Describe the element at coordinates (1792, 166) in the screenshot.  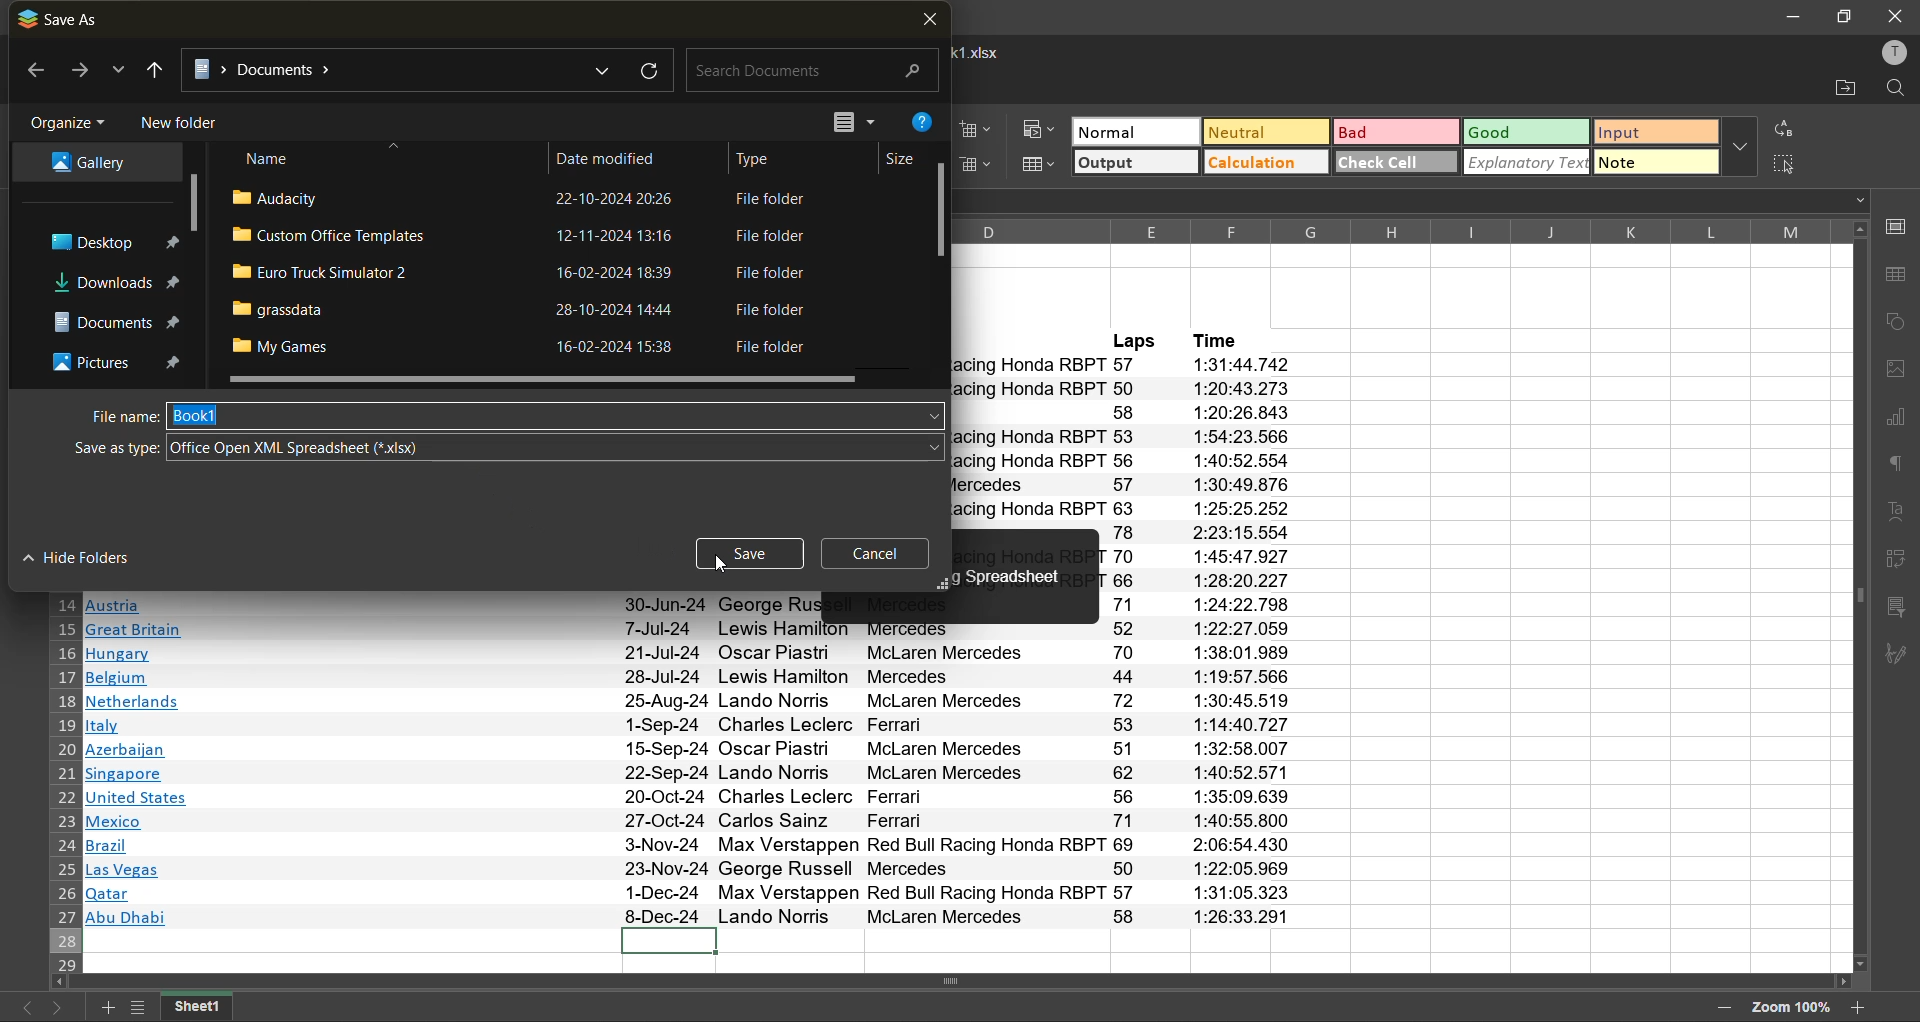
I see `select all` at that location.